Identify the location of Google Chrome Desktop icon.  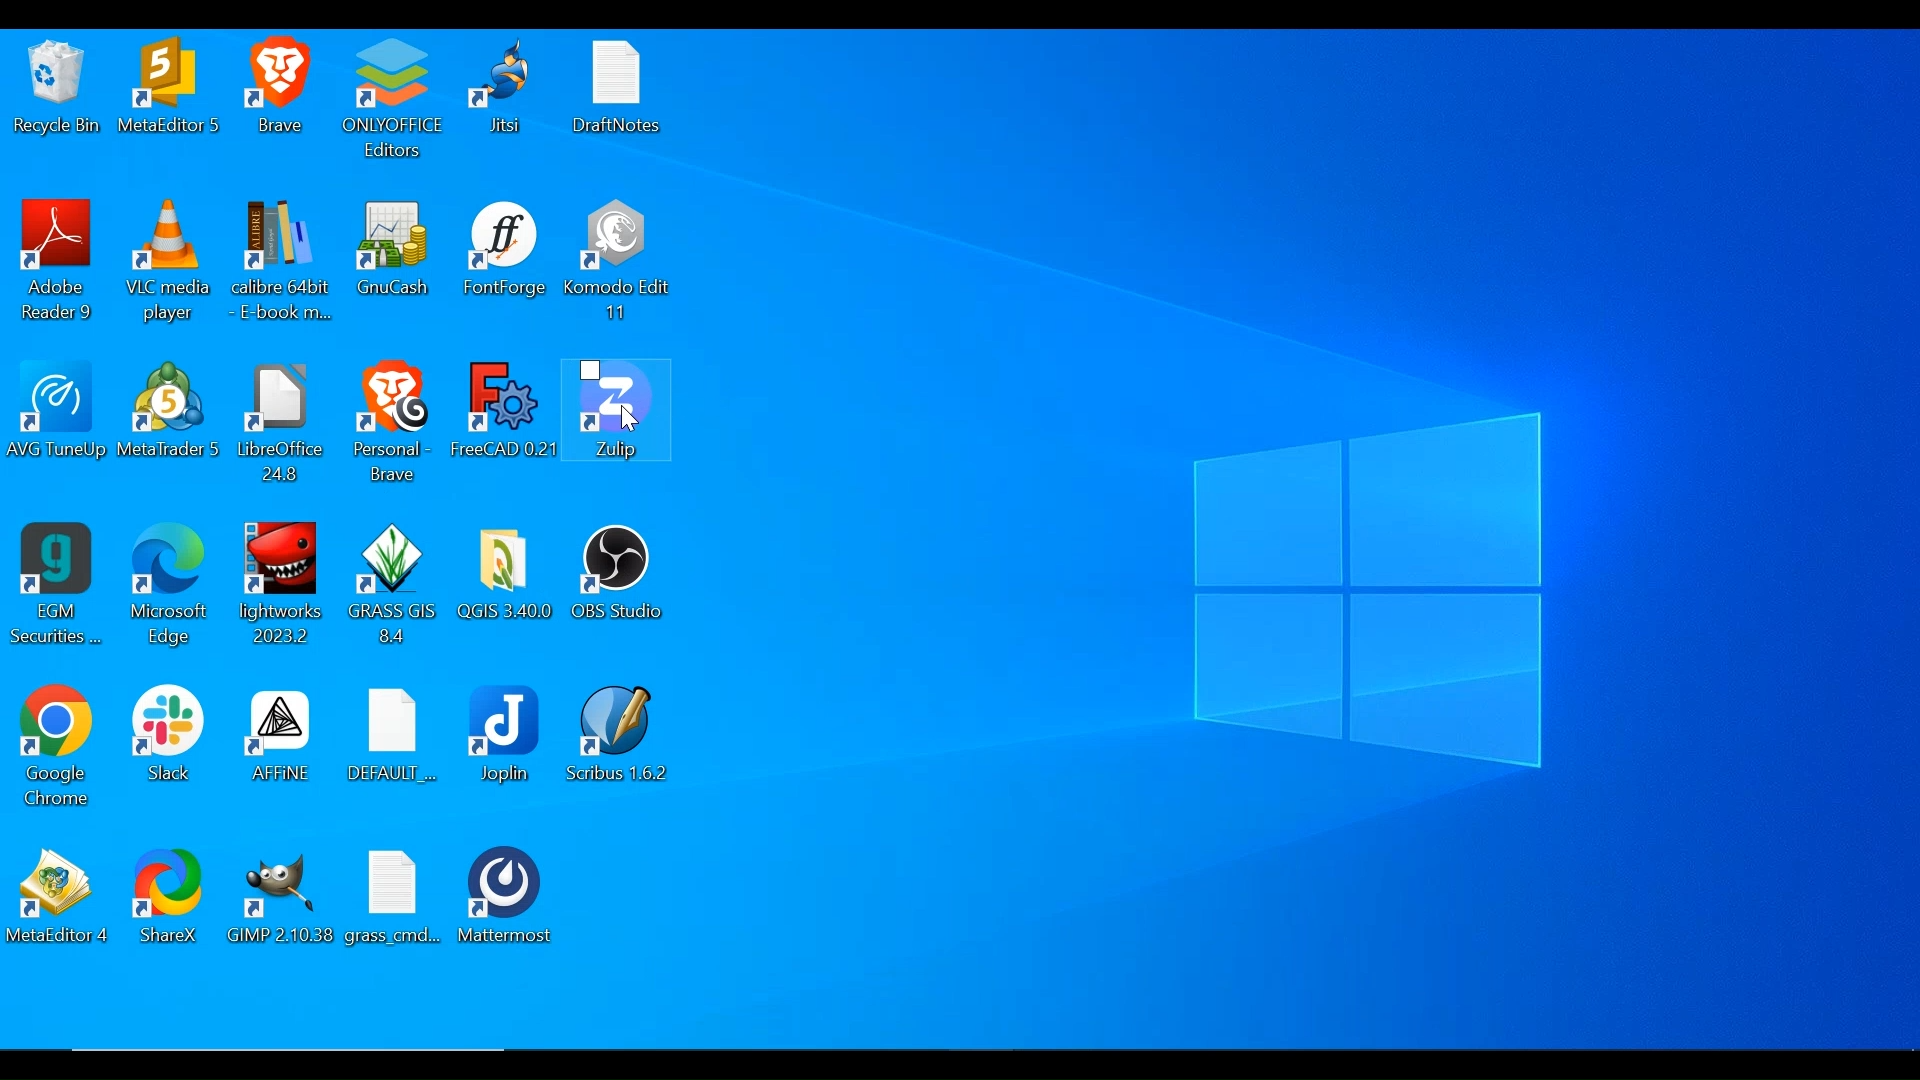
(62, 745).